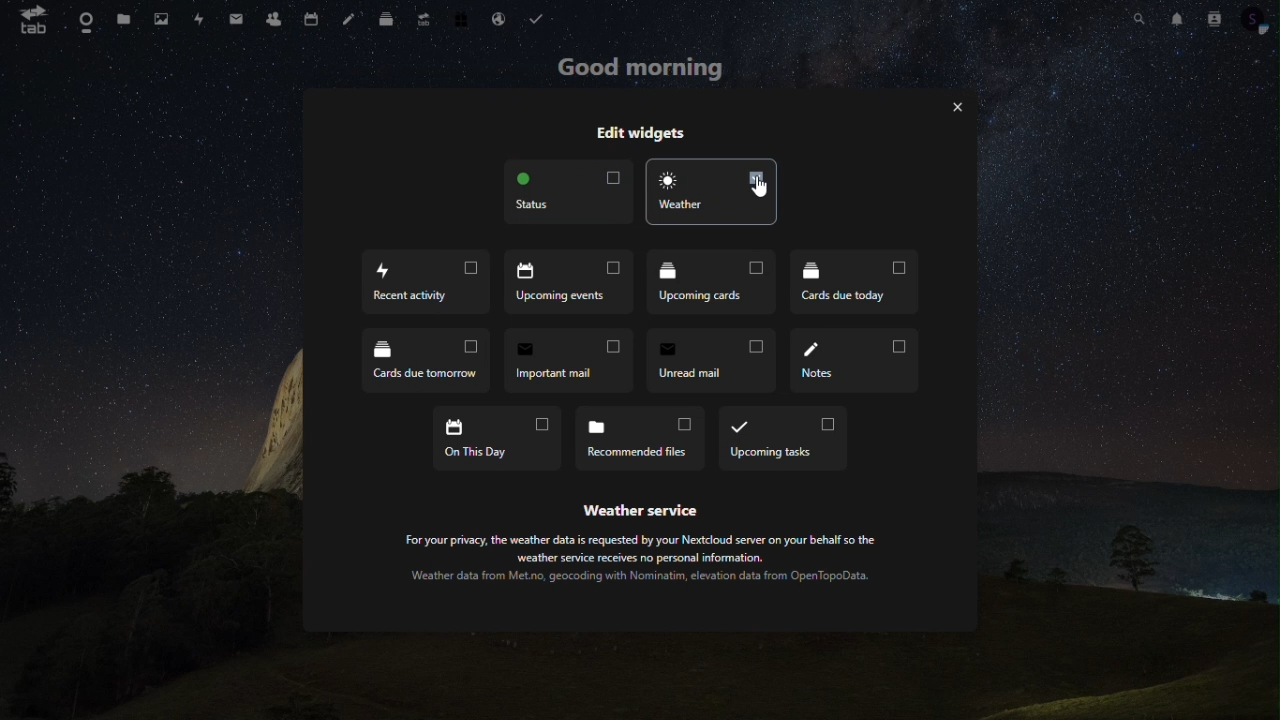 The width and height of the screenshot is (1280, 720). Describe the element at coordinates (275, 21) in the screenshot. I see `contacts` at that location.